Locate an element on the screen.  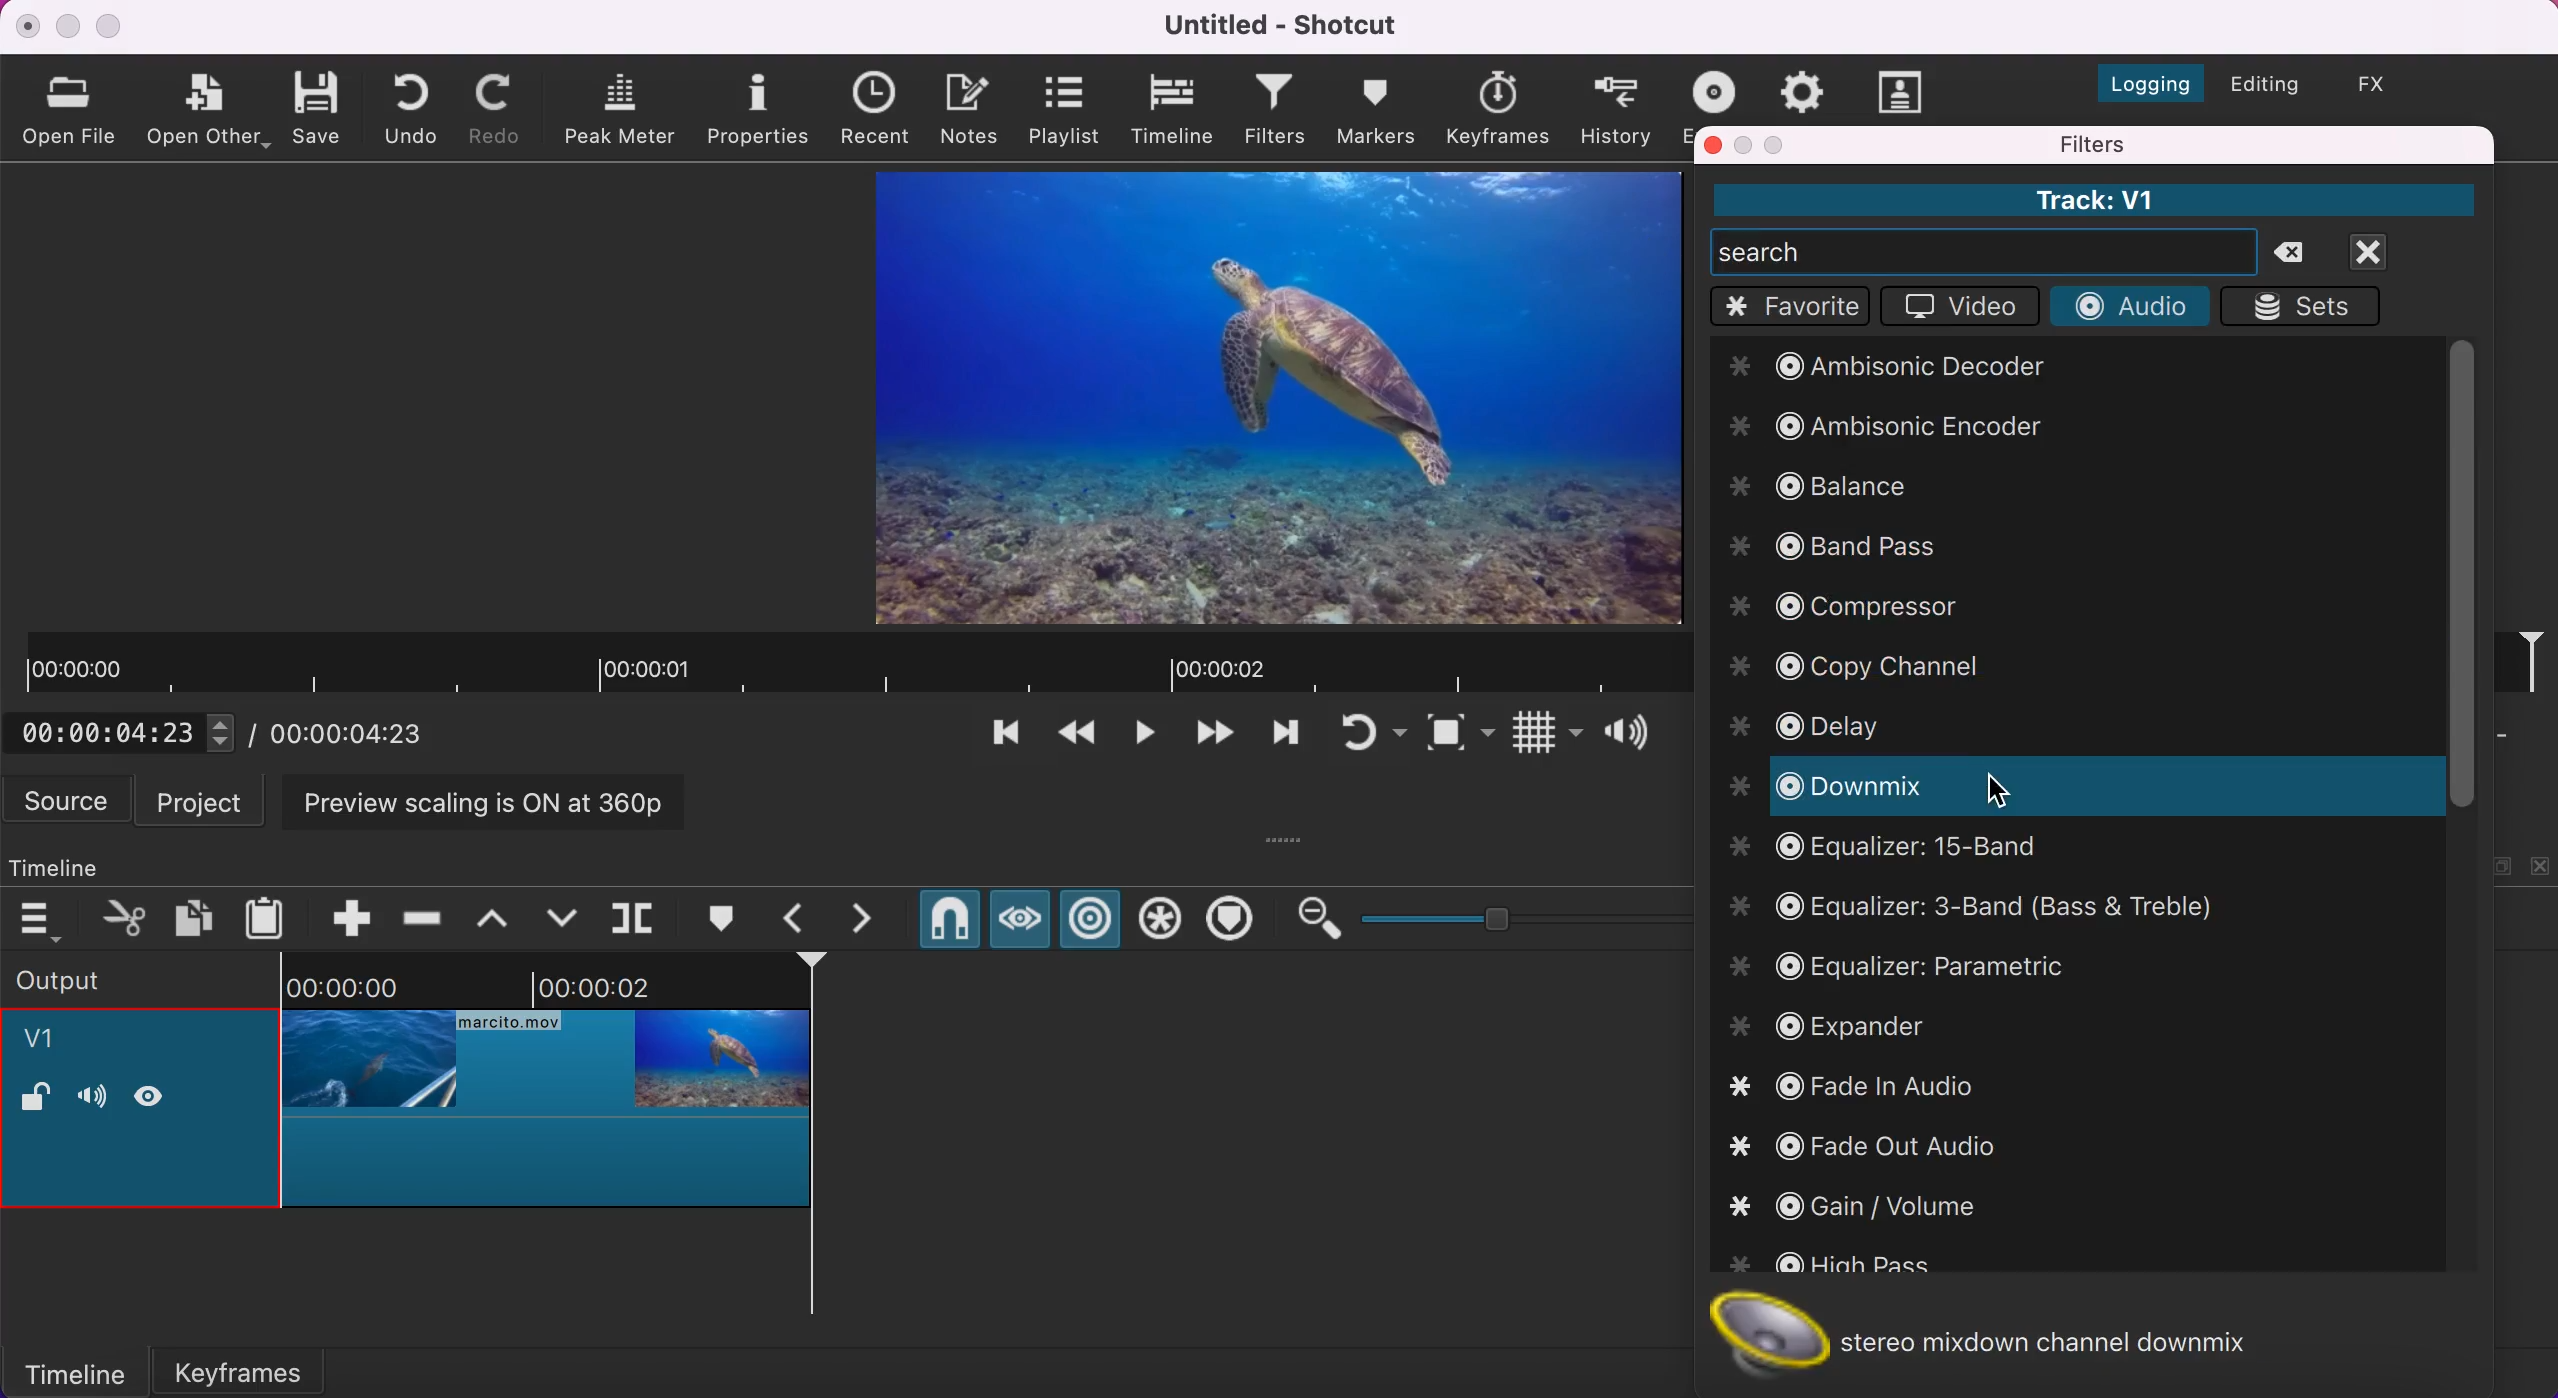
compressor is located at coordinates (1855, 606).